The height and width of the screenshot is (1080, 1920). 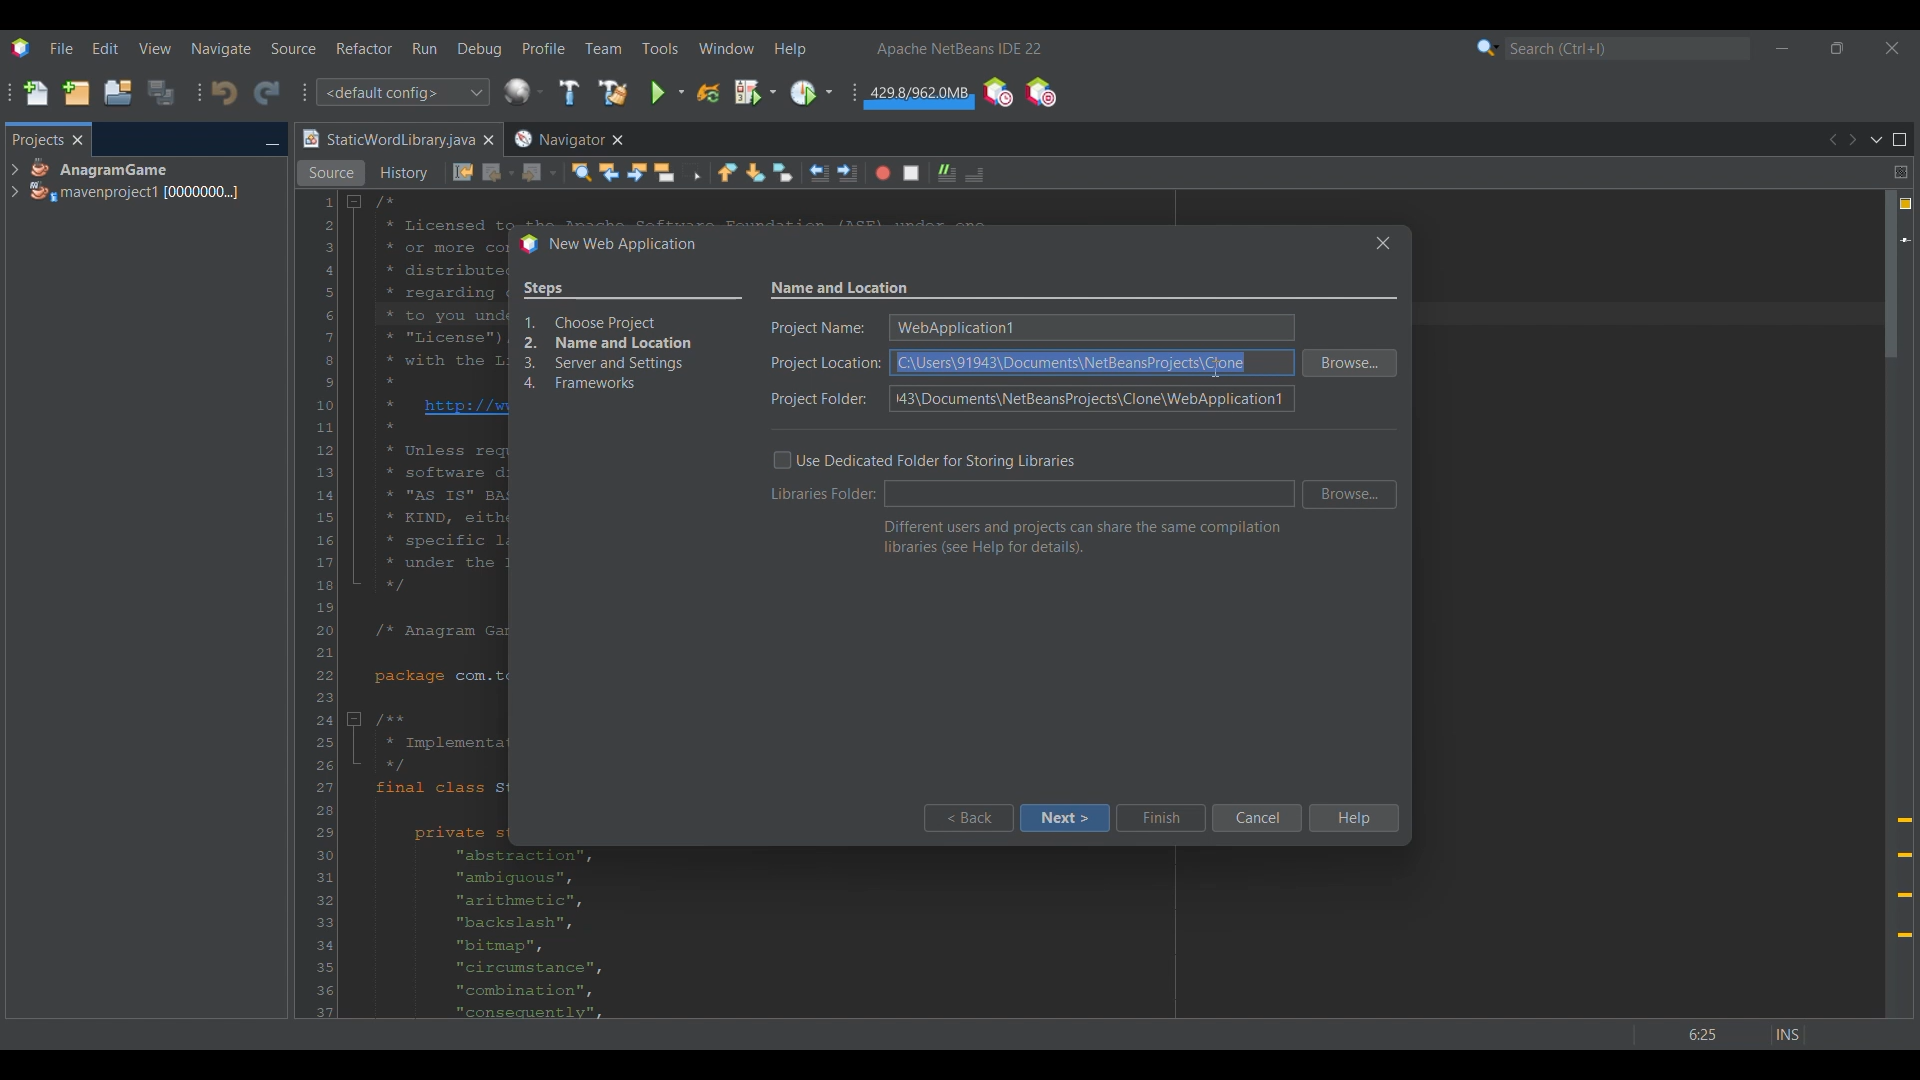 What do you see at coordinates (1900, 140) in the screenshot?
I see `Maximize window` at bounding box center [1900, 140].